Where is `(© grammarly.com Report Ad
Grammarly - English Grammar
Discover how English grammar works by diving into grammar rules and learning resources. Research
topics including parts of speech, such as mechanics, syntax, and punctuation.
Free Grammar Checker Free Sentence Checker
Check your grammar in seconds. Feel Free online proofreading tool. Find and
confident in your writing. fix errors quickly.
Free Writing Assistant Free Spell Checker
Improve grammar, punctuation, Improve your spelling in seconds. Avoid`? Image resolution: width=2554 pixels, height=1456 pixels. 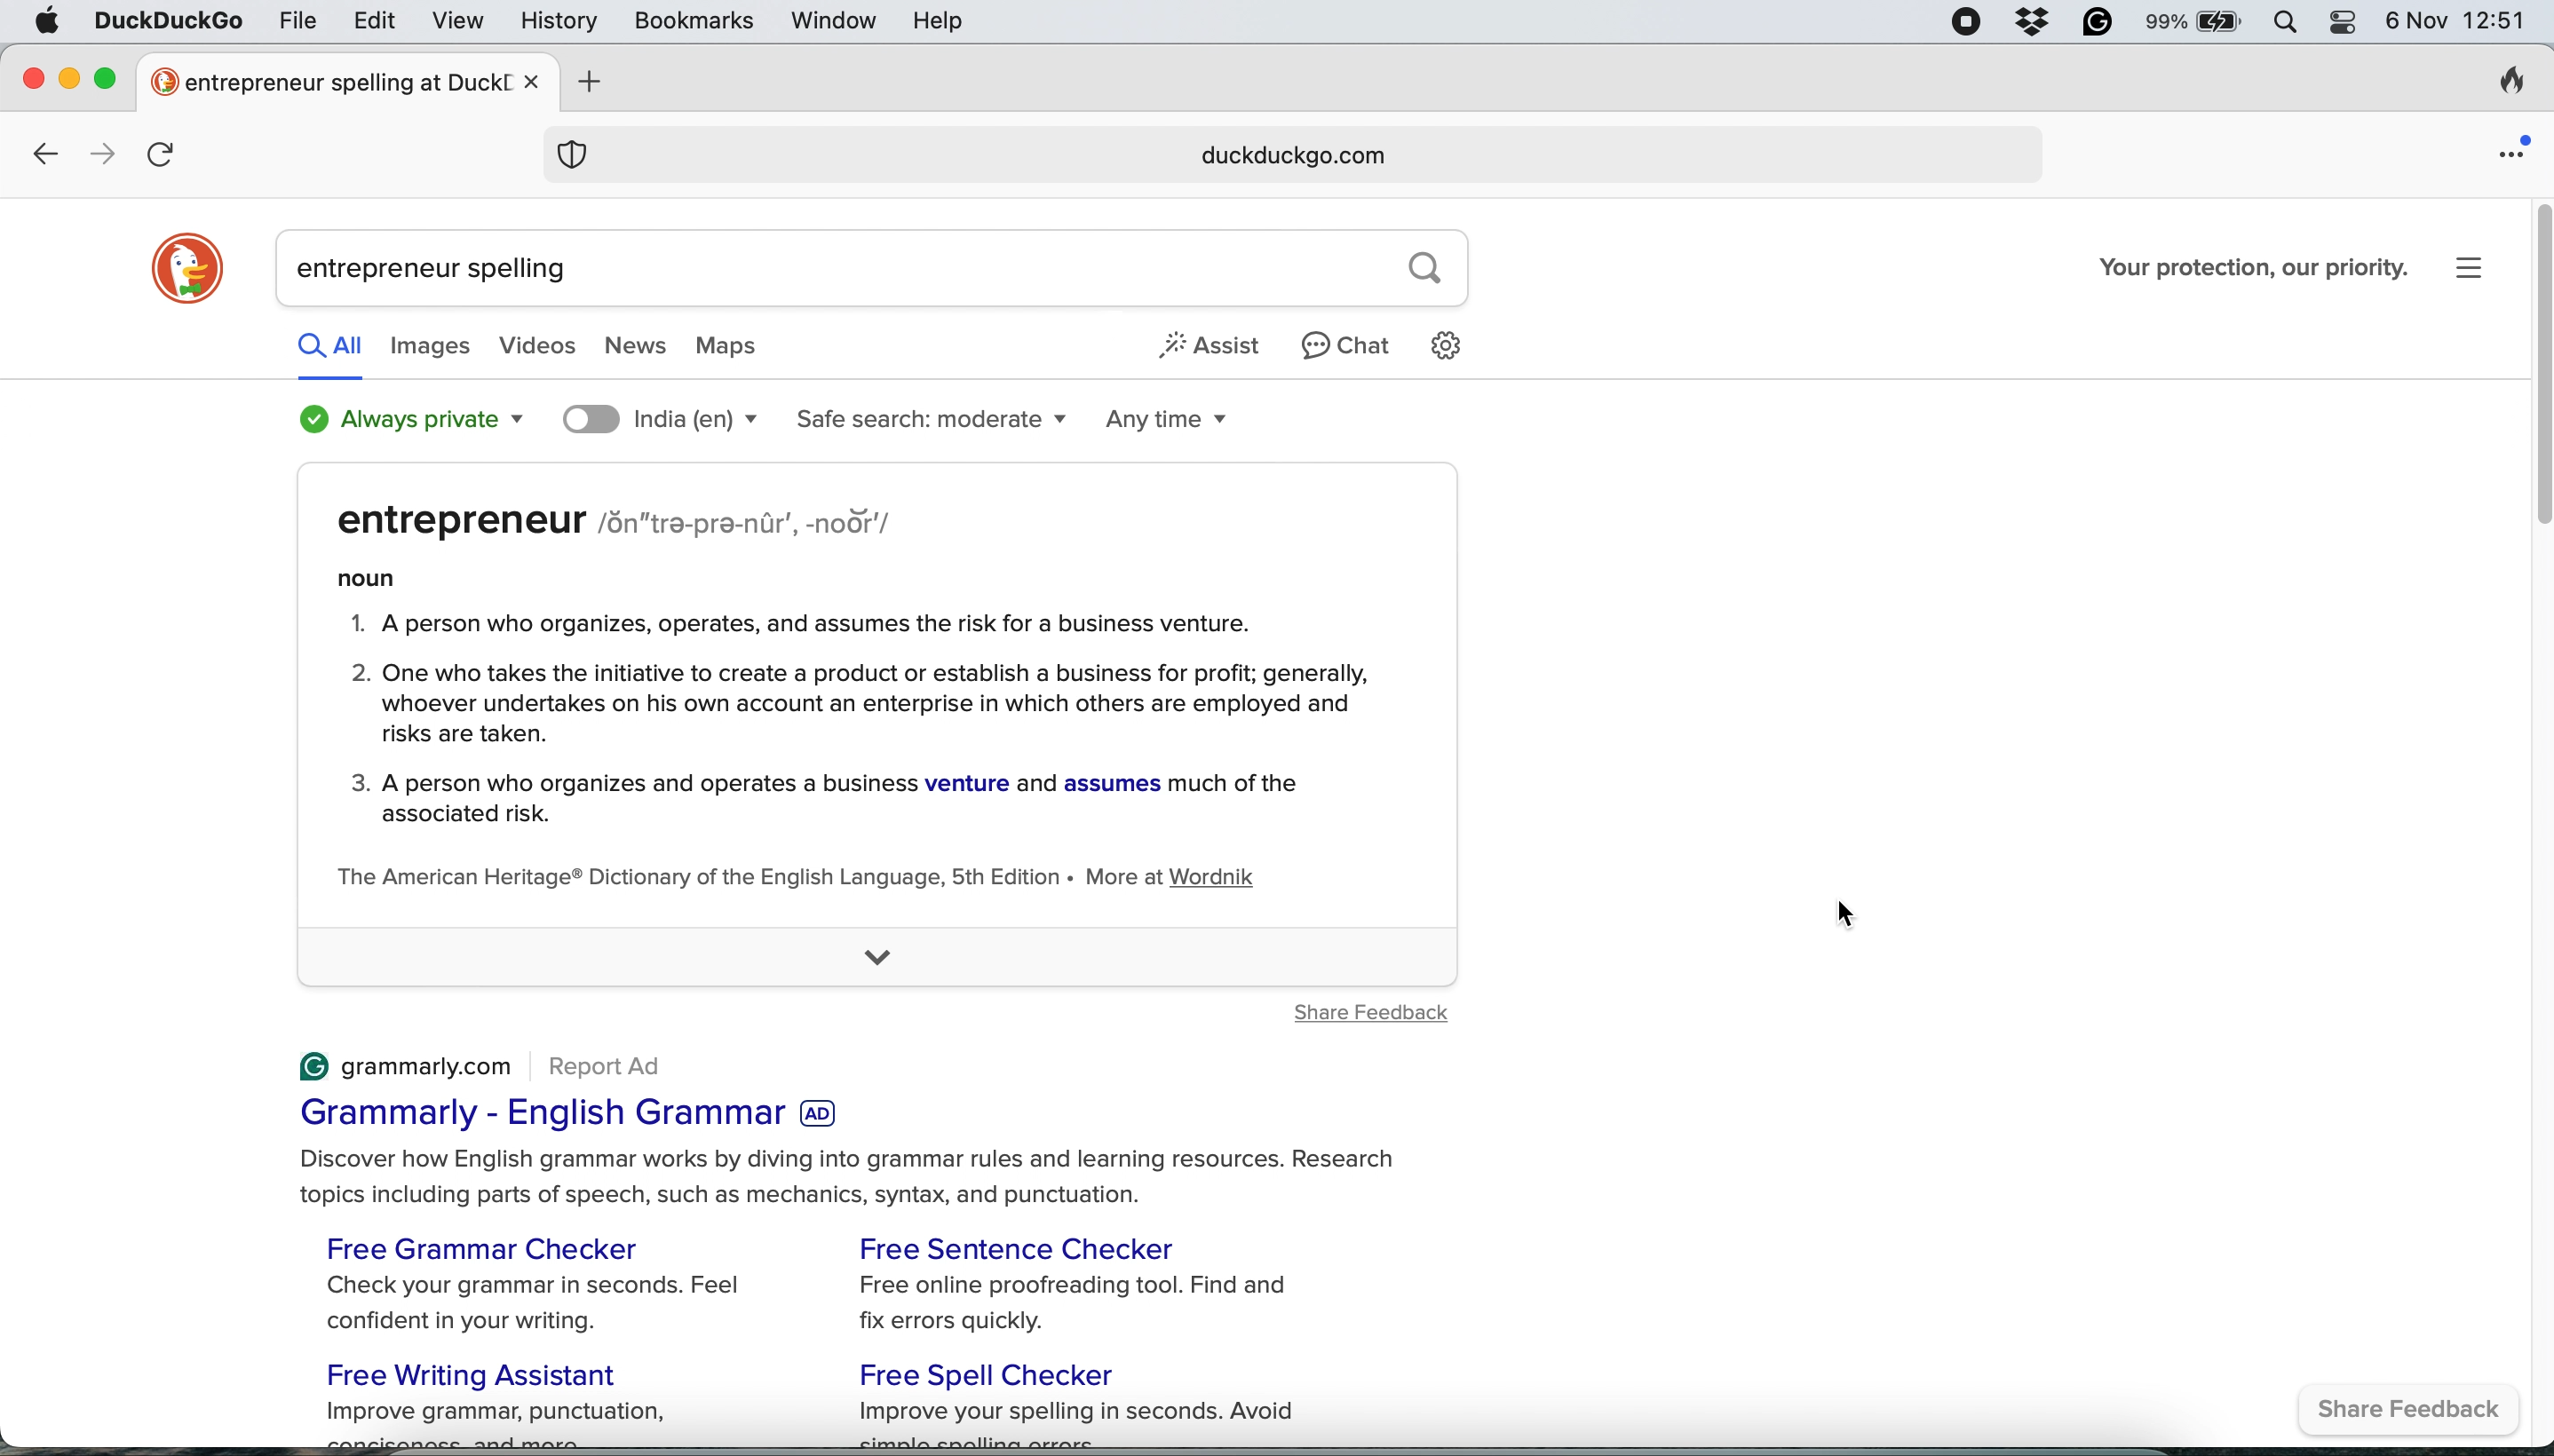
(© grammarly.com Report Ad
Grammarly - English Grammar
Discover how English grammar works by diving into grammar rules and learning resources. Research
topics including parts of speech, such as mechanics, syntax, and punctuation.
Free Grammar Checker Free Sentence Checker
Check your grammar in seconds. Feel Free online proofreading tool. Find and
confident in your writing. fix errors quickly.
Free Writing Assistant Free Spell Checker
Improve grammar, punctuation, Improve your spelling in seconds. Avoid is located at coordinates (837, 1234).